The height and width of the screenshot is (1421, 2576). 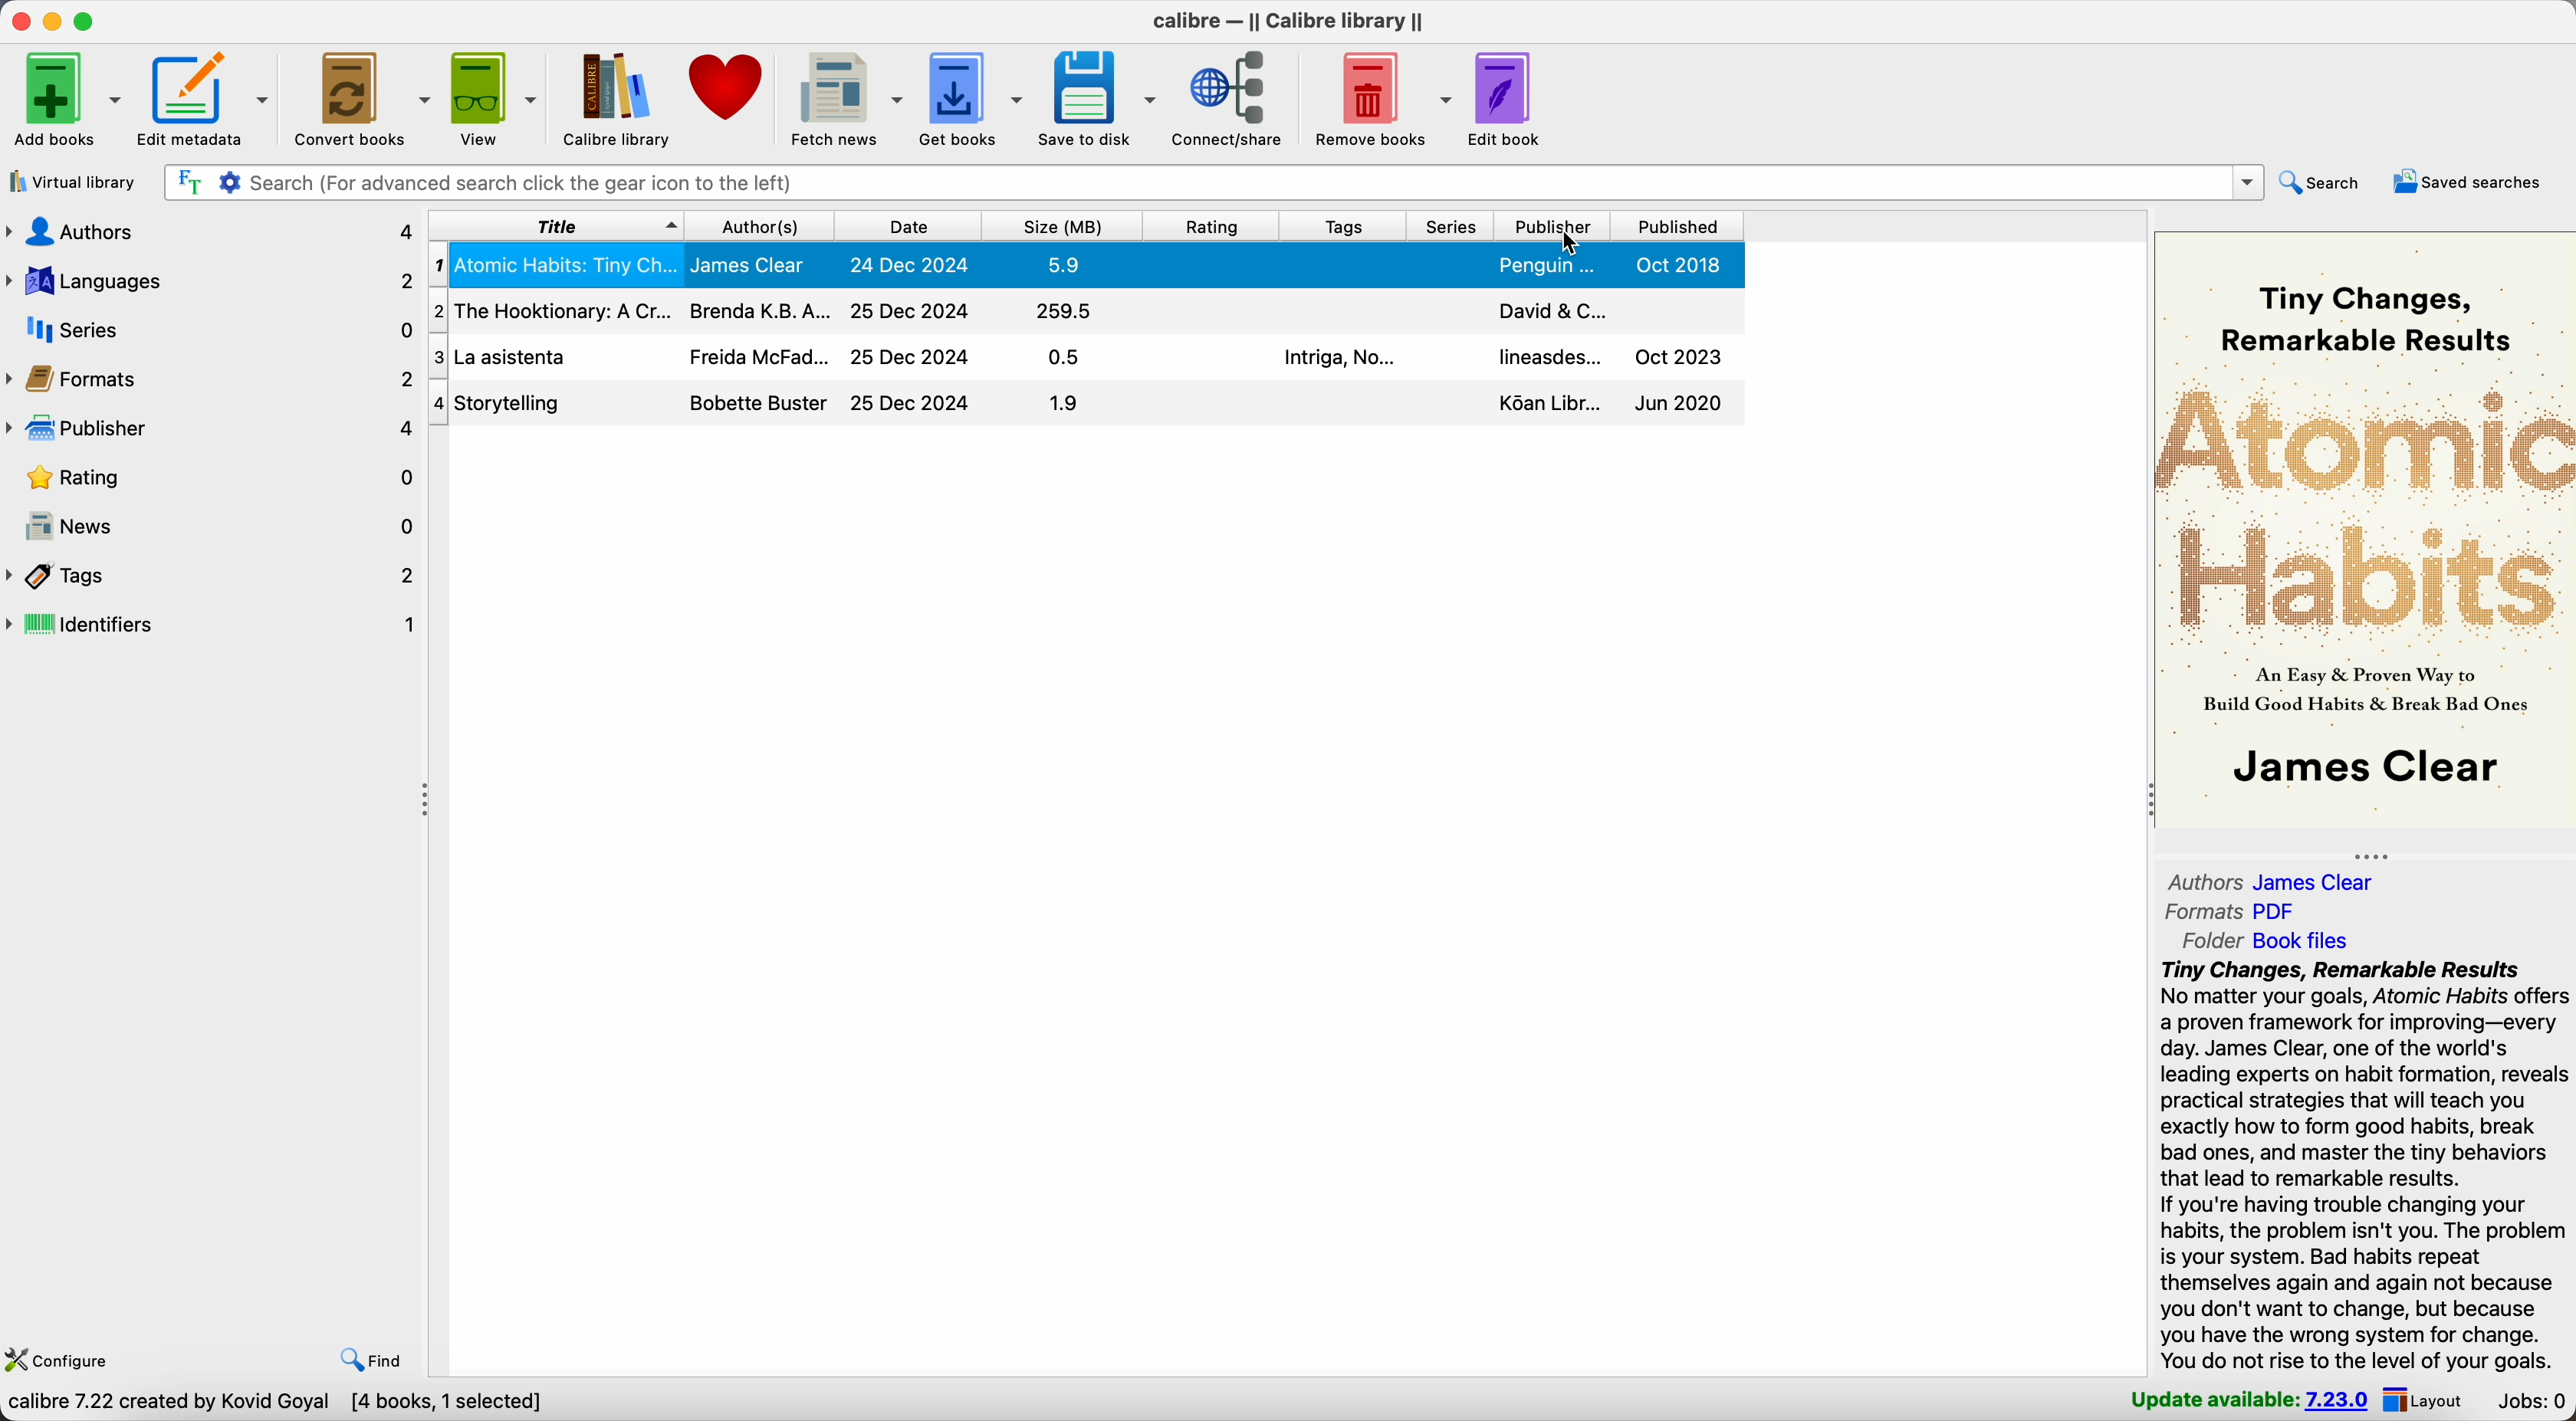 What do you see at coordinates (2428, 1400) in the screenshot?
I see `layout` at bounding box center [2428, 1400].